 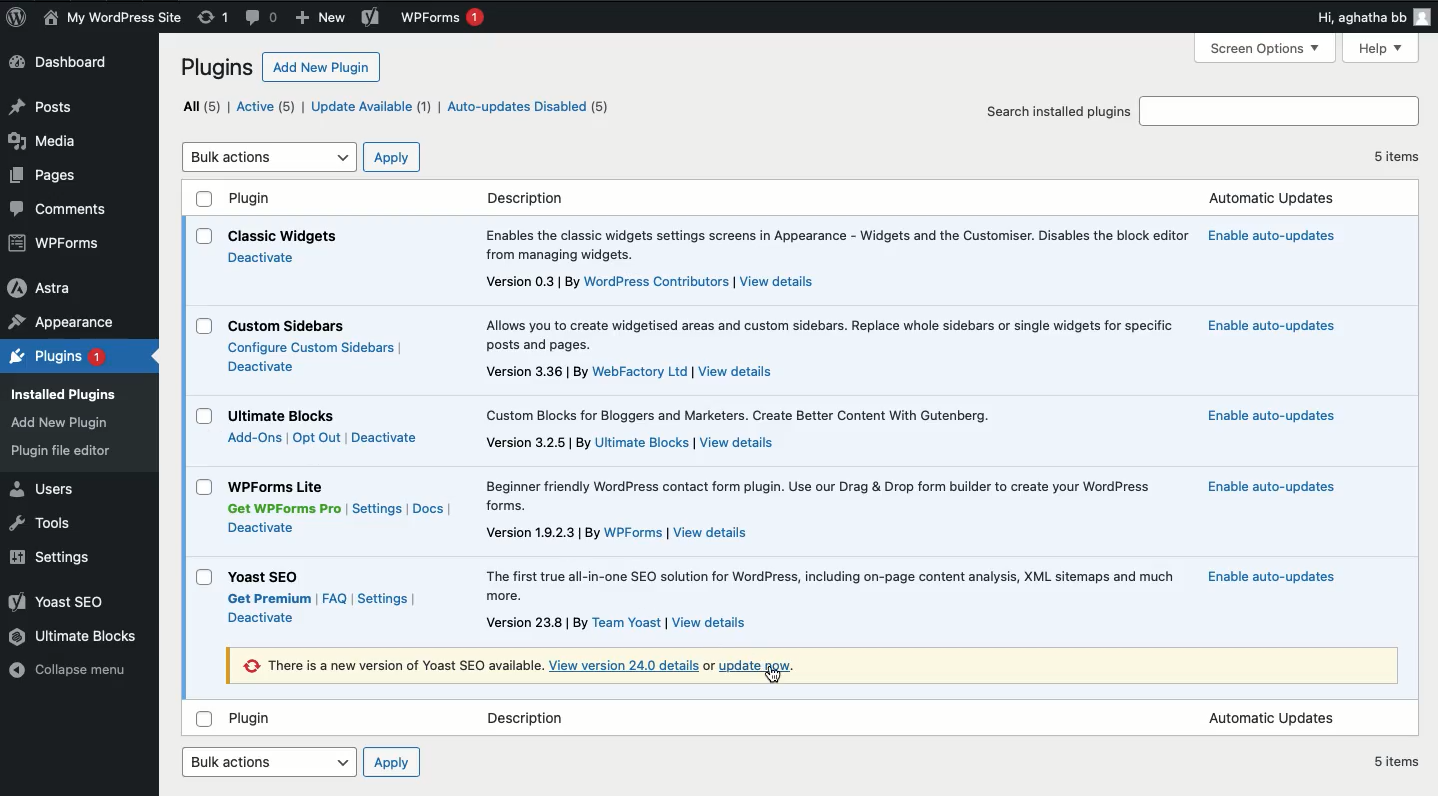 I want to click on Add ons, so click(x=254, y=439).